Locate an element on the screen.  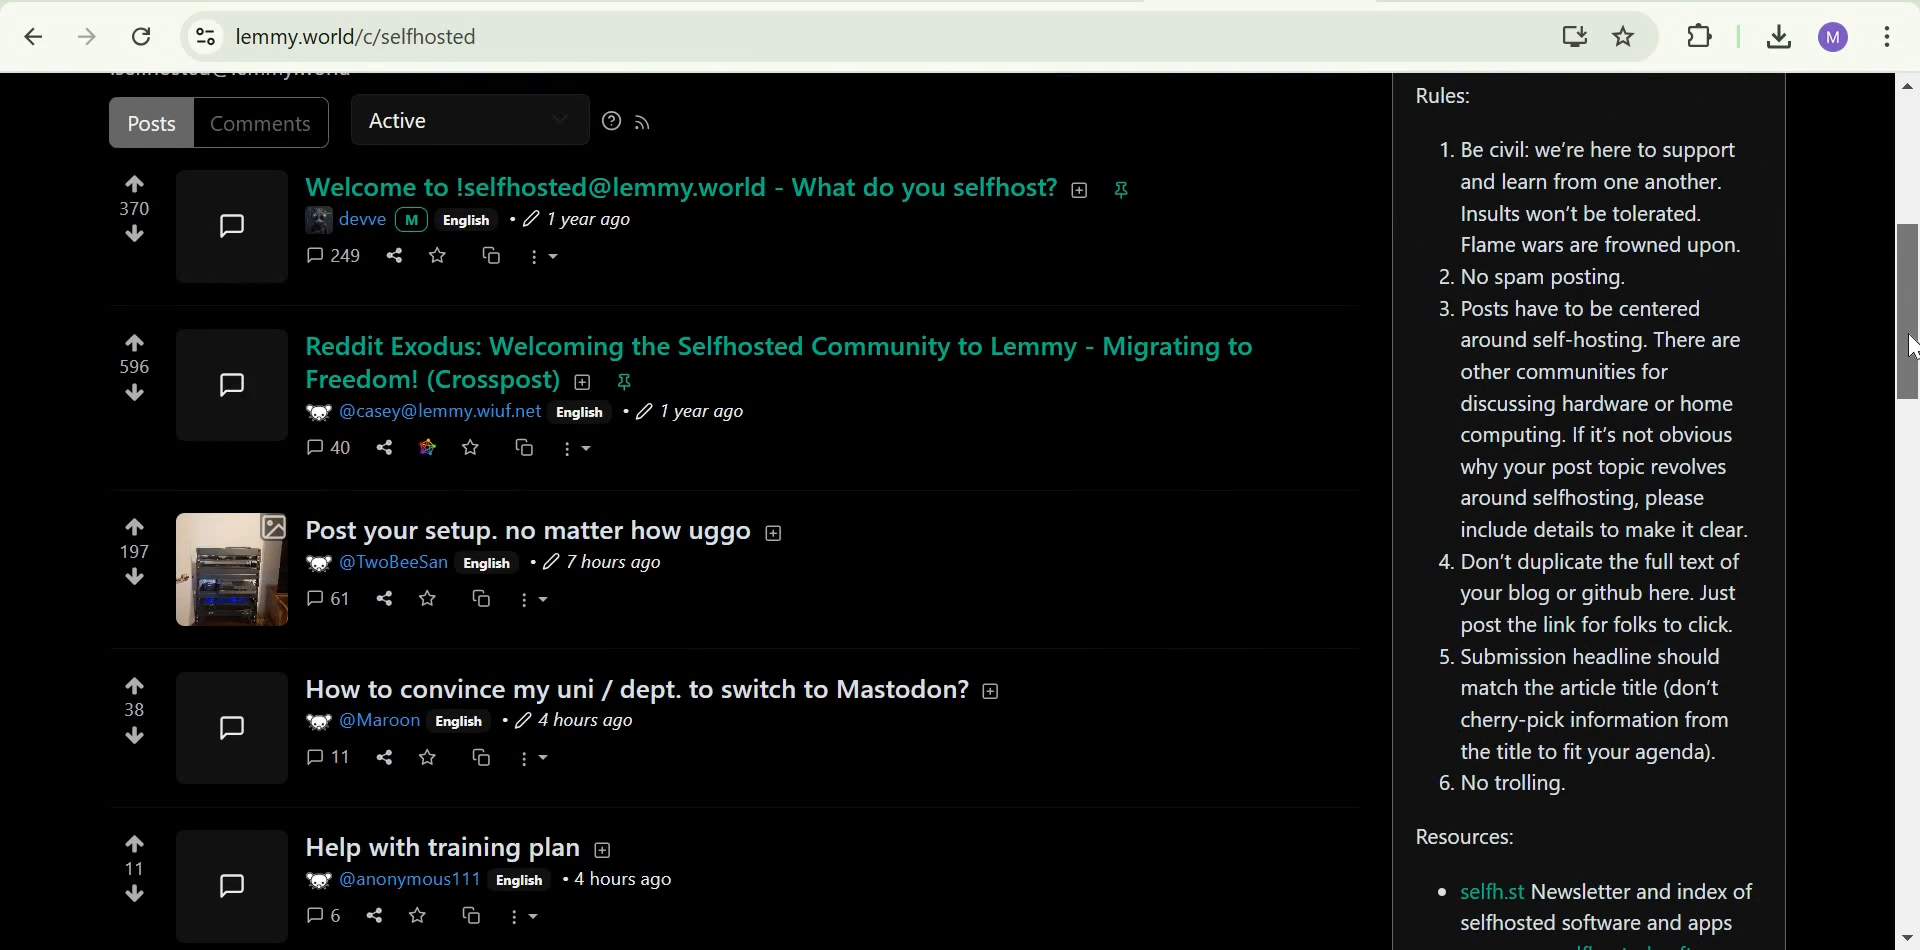
extensions is located at coordinates (1703, 37).